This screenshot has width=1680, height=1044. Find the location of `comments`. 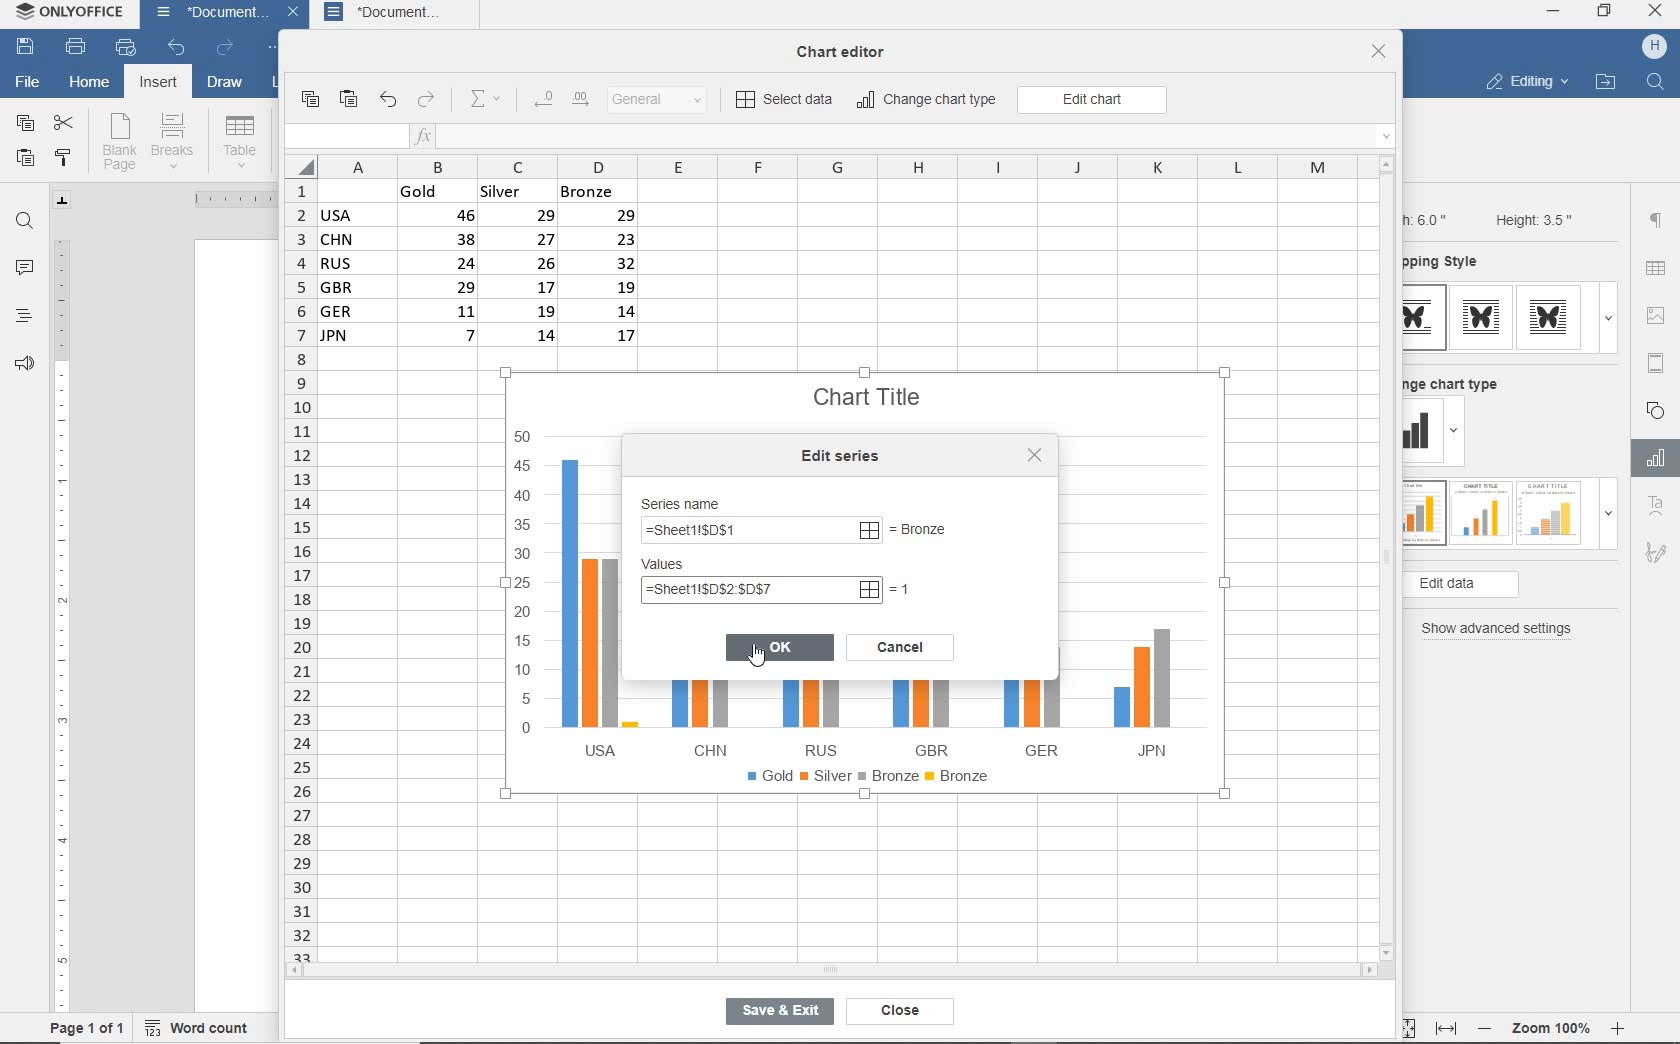

comments is located at coordinates (25, 270).